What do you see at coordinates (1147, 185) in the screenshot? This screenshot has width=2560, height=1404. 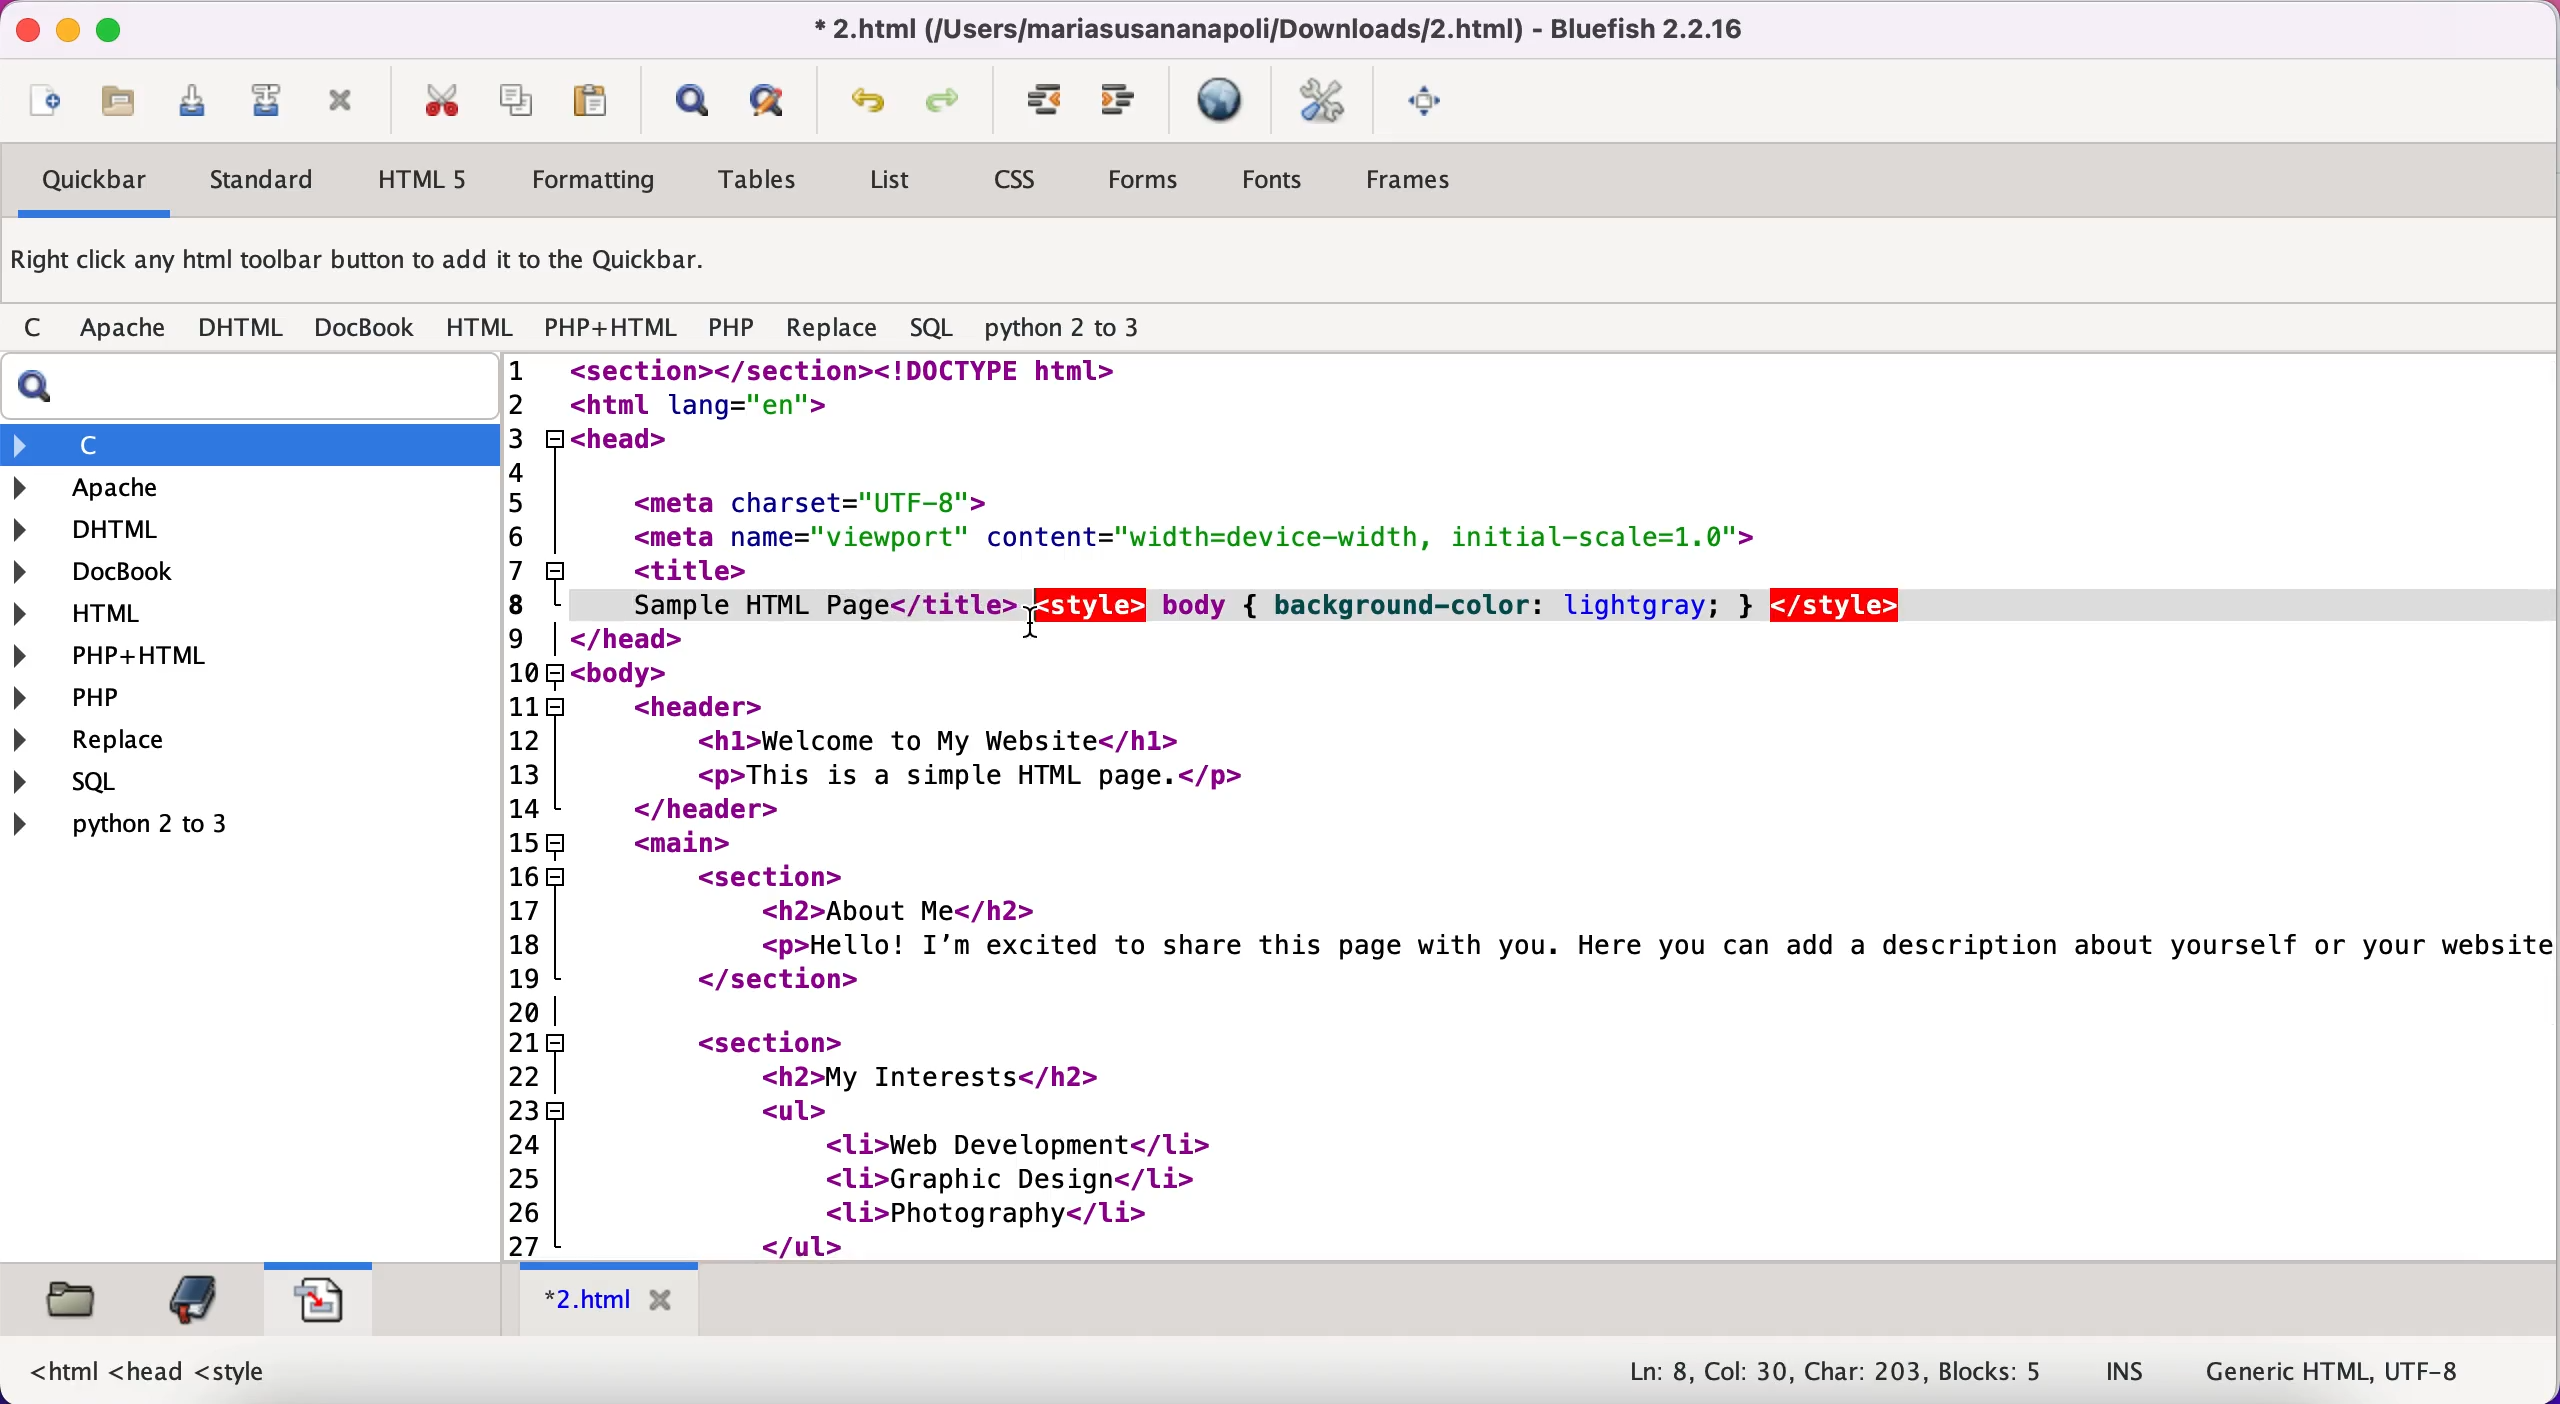 I see `forms` at bounding box center [1147, 185].